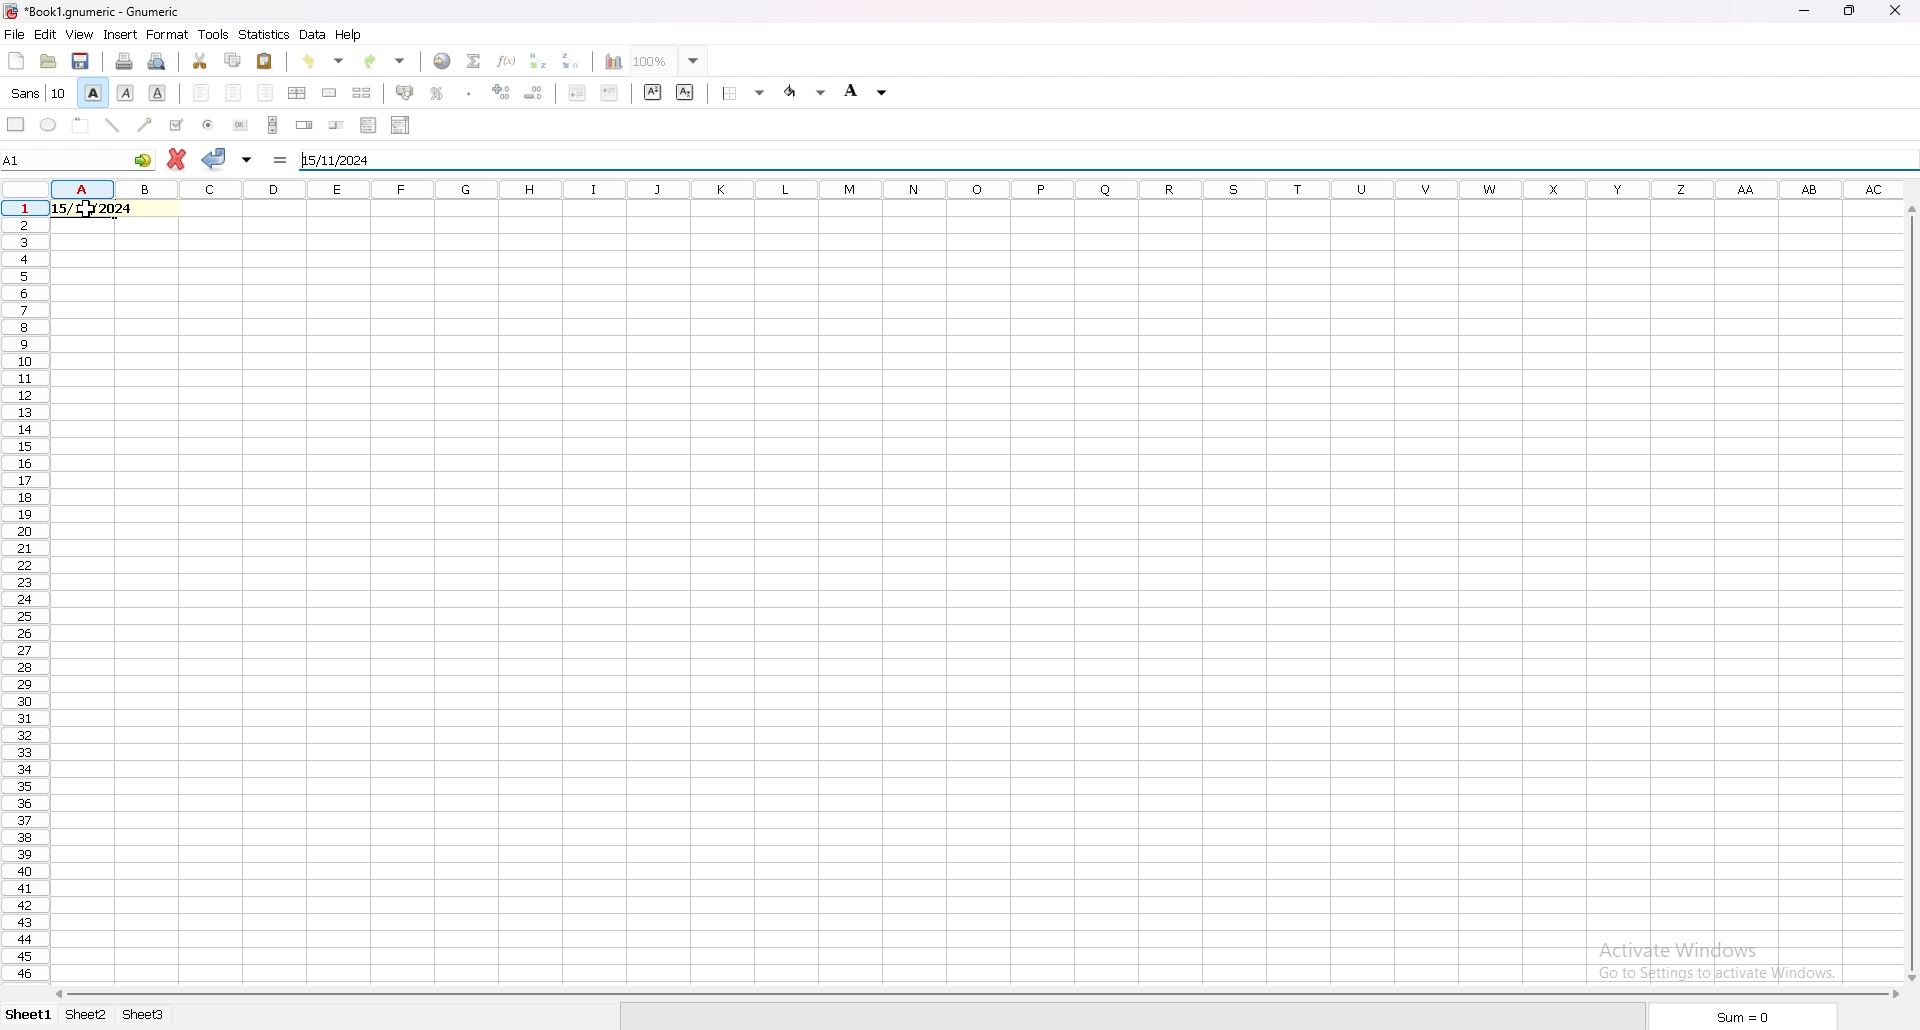  I want to click on sheet 1, so click(30, 1015).